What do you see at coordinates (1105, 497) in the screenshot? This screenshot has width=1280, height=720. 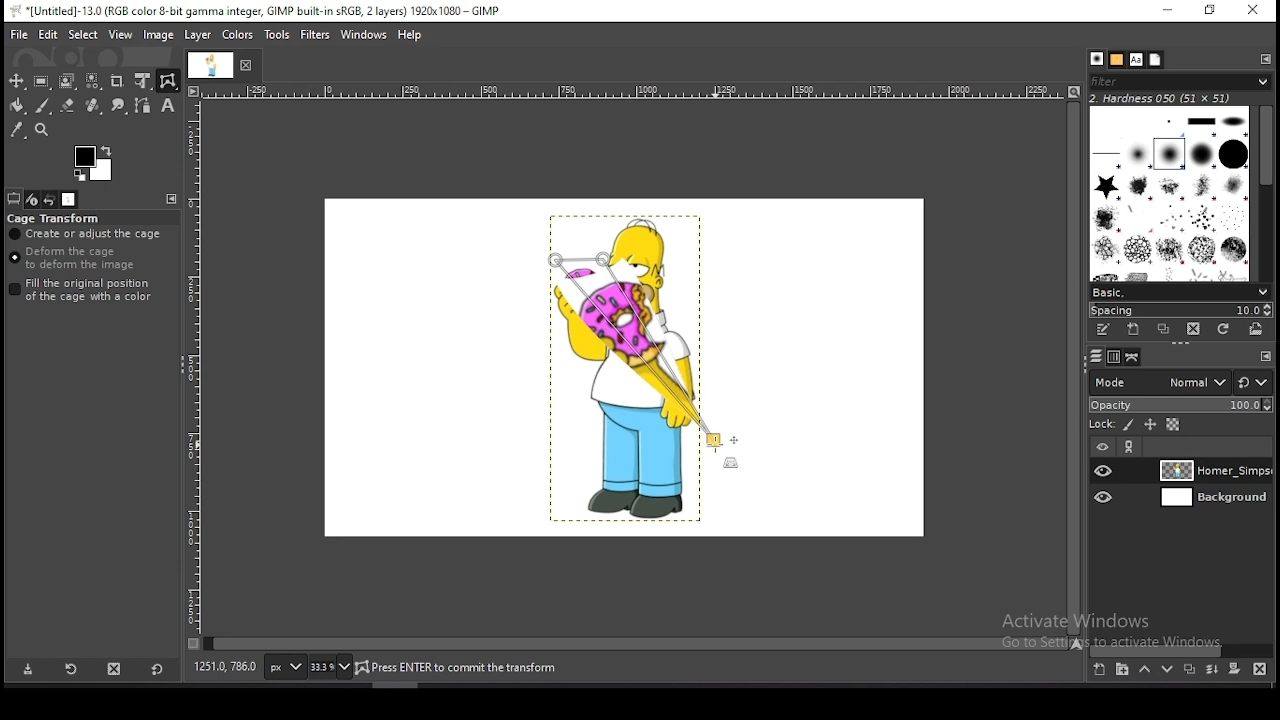 I see `layer visibility on/off` at bounding box center [1105, 497].